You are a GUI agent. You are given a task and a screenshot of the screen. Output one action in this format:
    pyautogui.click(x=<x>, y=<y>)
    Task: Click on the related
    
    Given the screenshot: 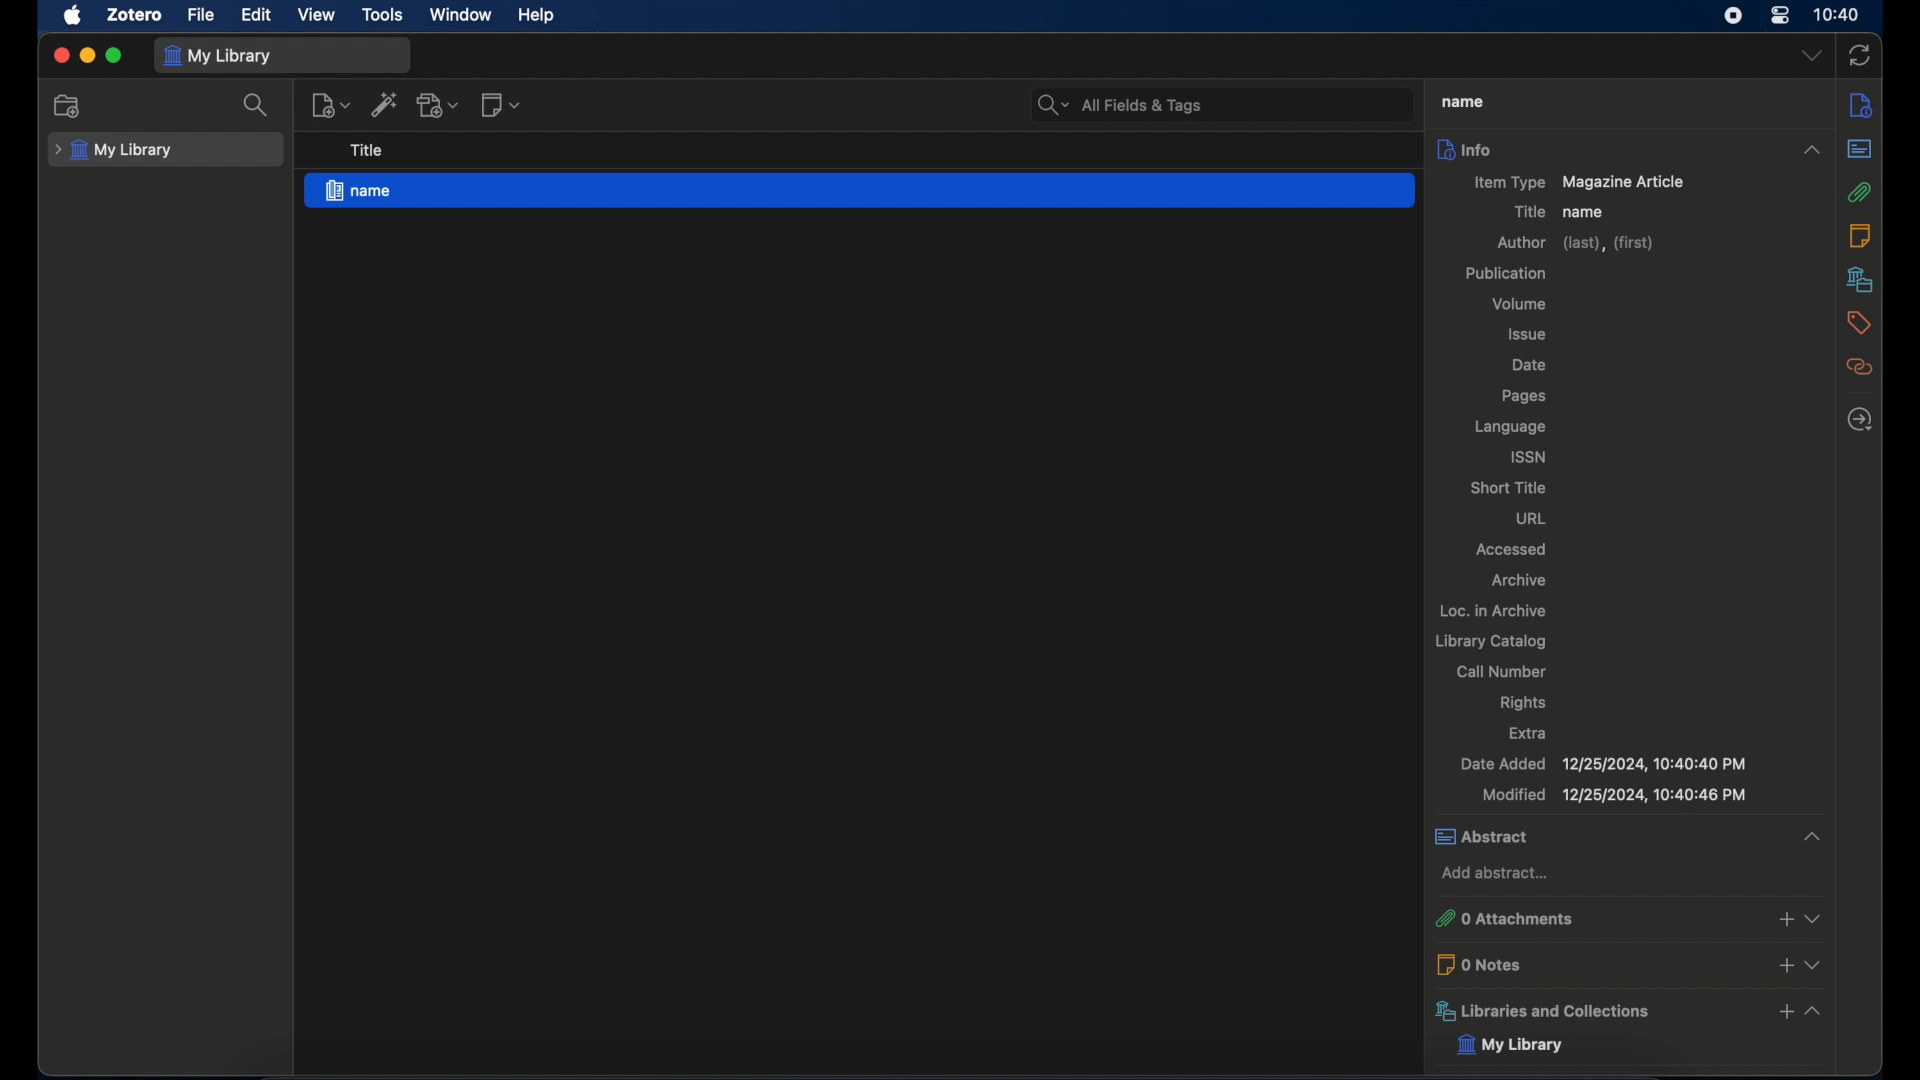 What is the action you would take?
    pyautogui.click(x=1859, y=367)
    